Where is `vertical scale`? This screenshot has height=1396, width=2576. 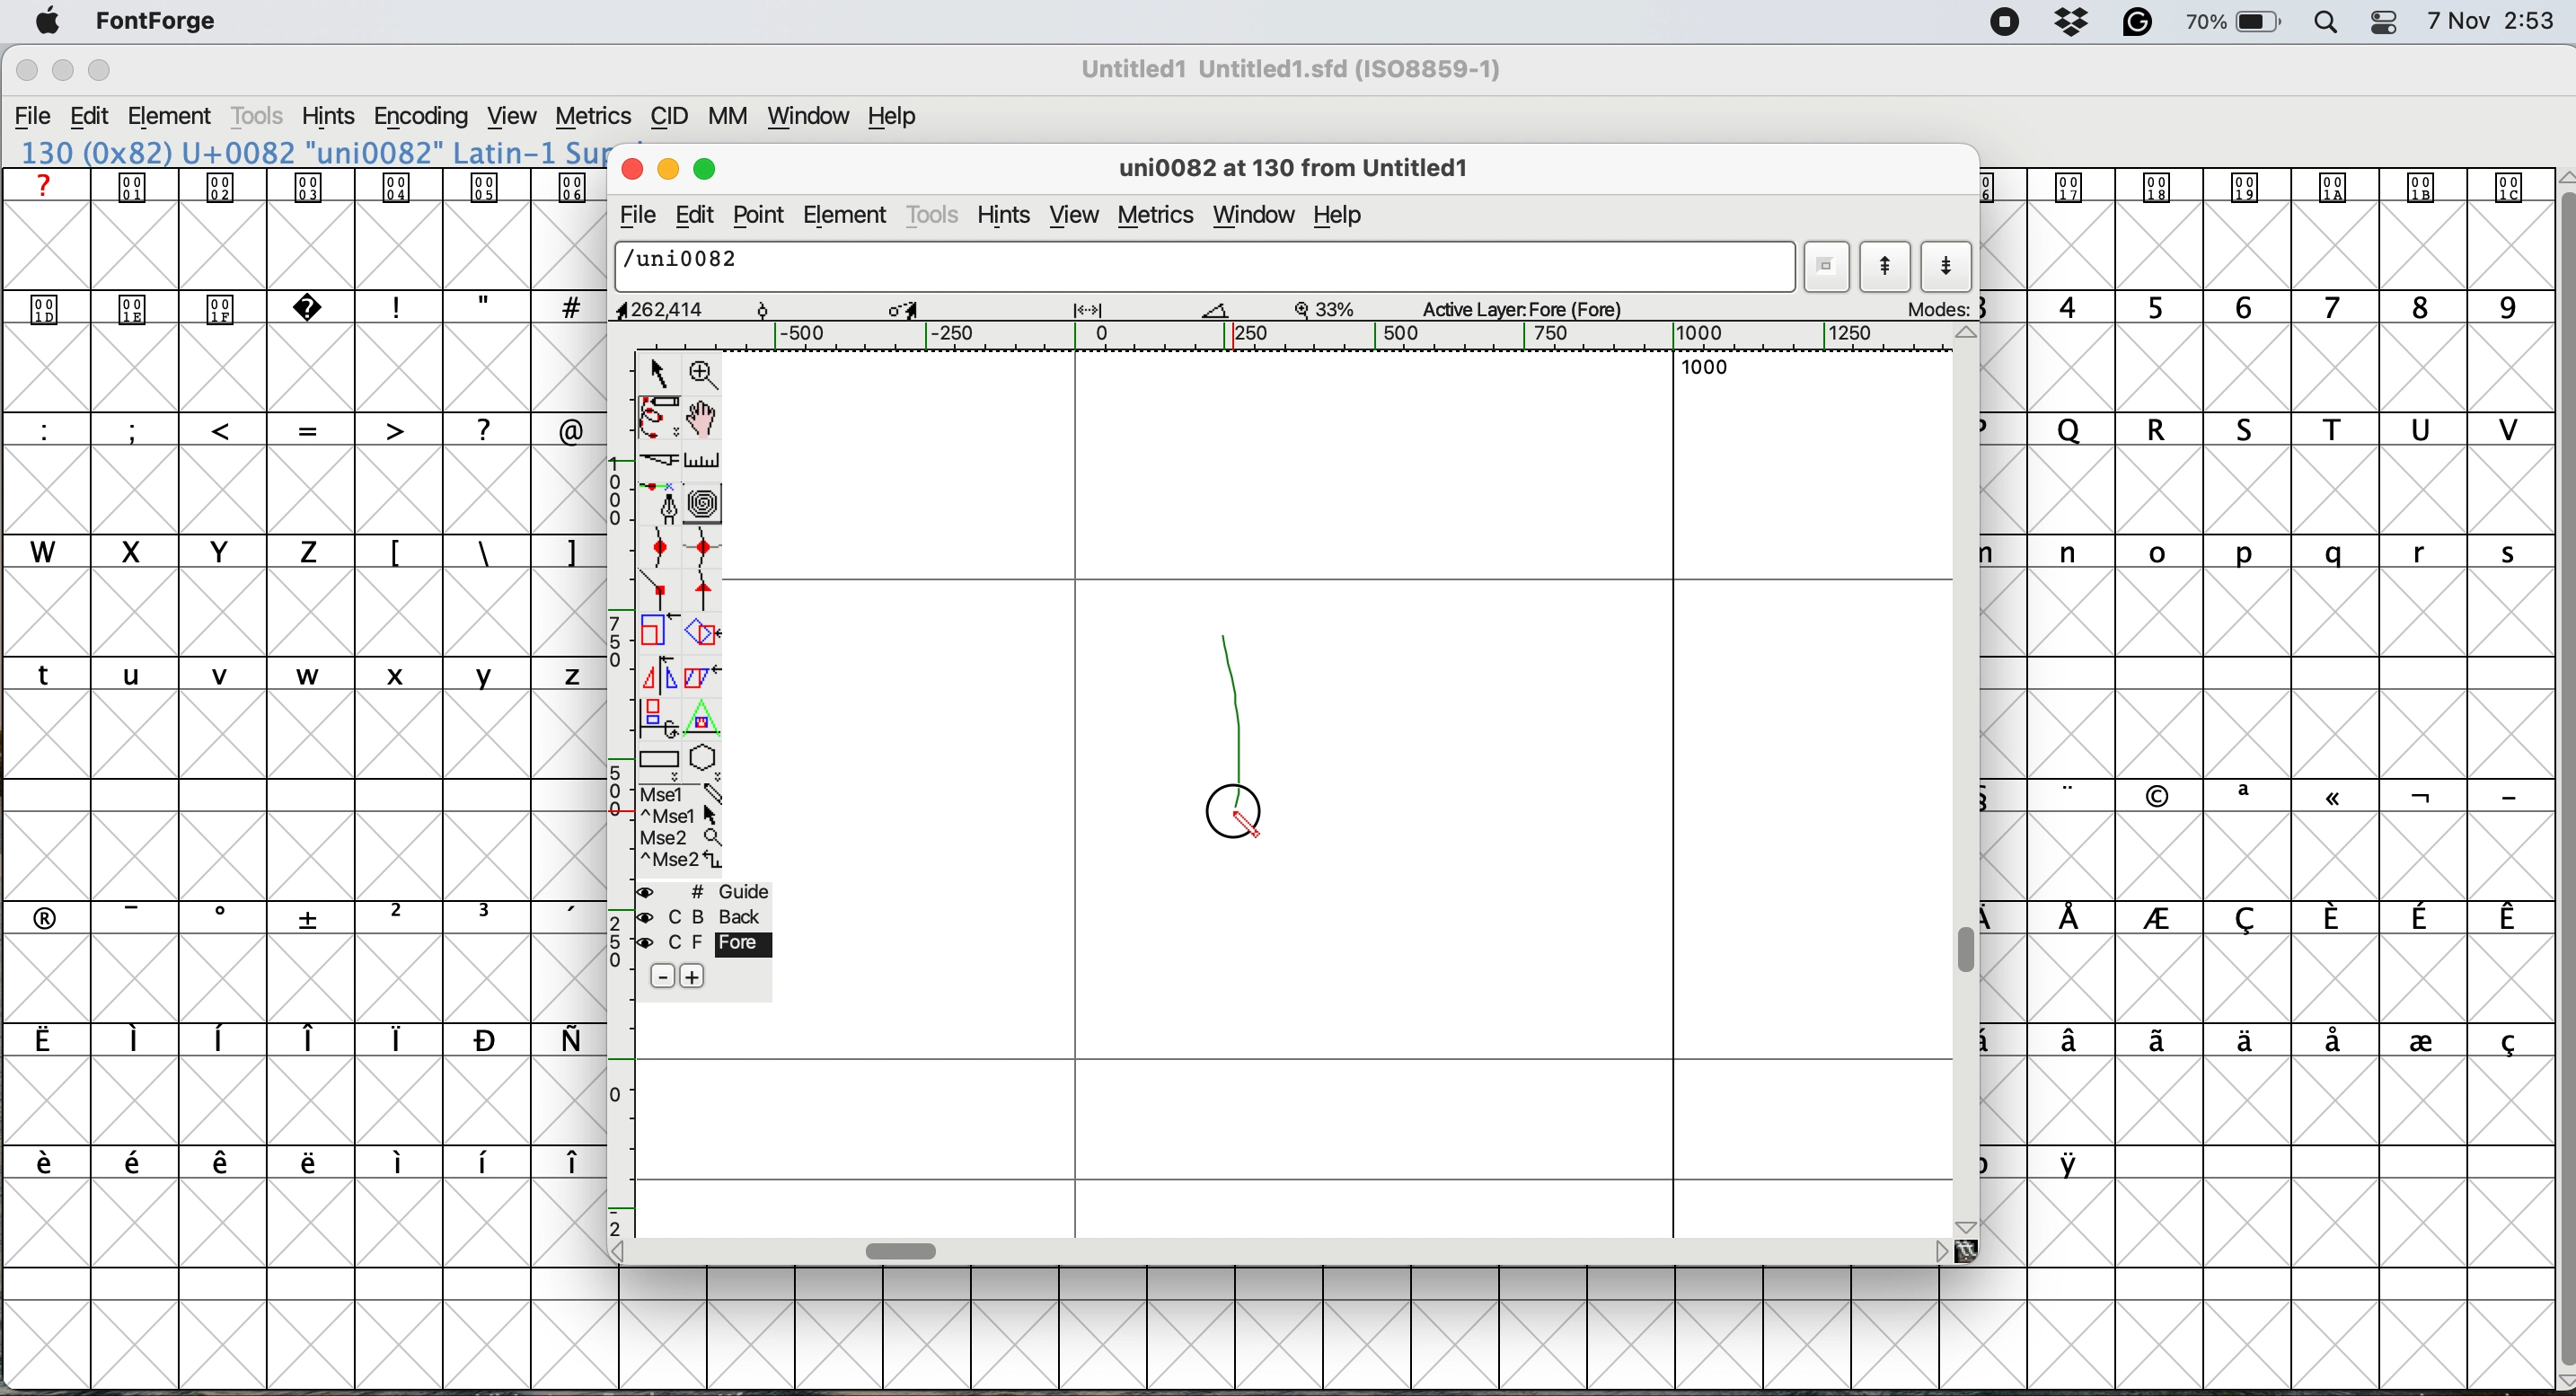
vertical scale is located at coordinates (616, 793).